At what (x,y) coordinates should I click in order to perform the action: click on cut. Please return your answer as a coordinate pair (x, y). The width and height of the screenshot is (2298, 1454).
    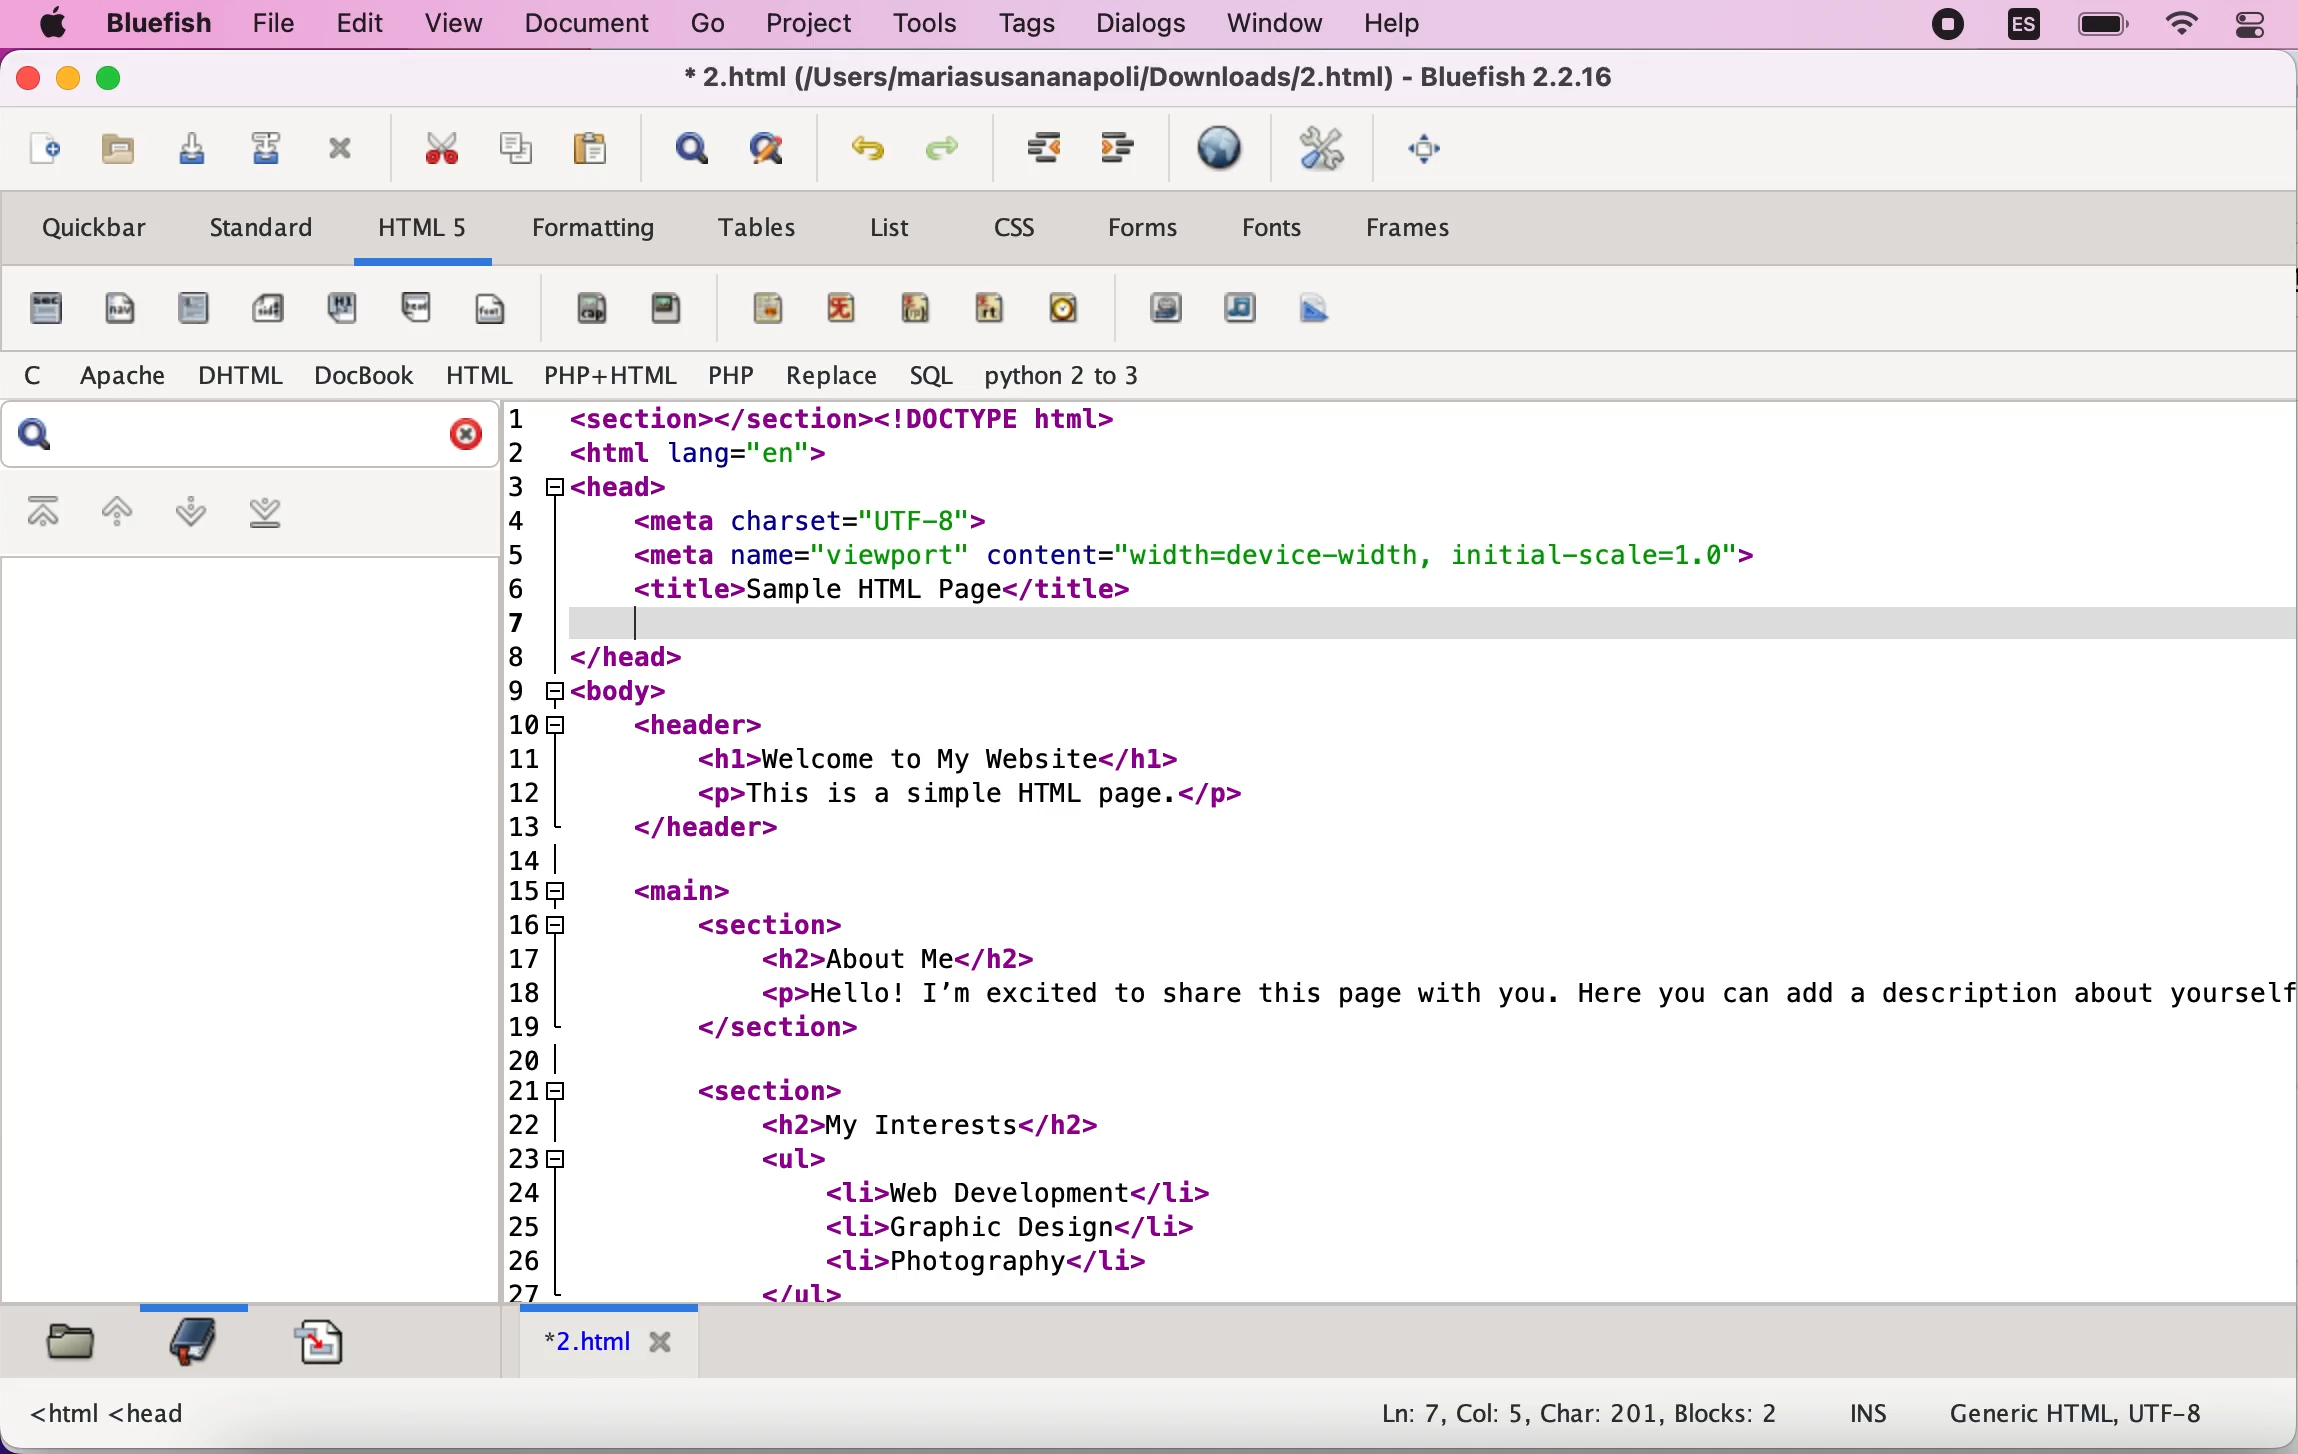
    Looking at the image, I should click on (444, 150).